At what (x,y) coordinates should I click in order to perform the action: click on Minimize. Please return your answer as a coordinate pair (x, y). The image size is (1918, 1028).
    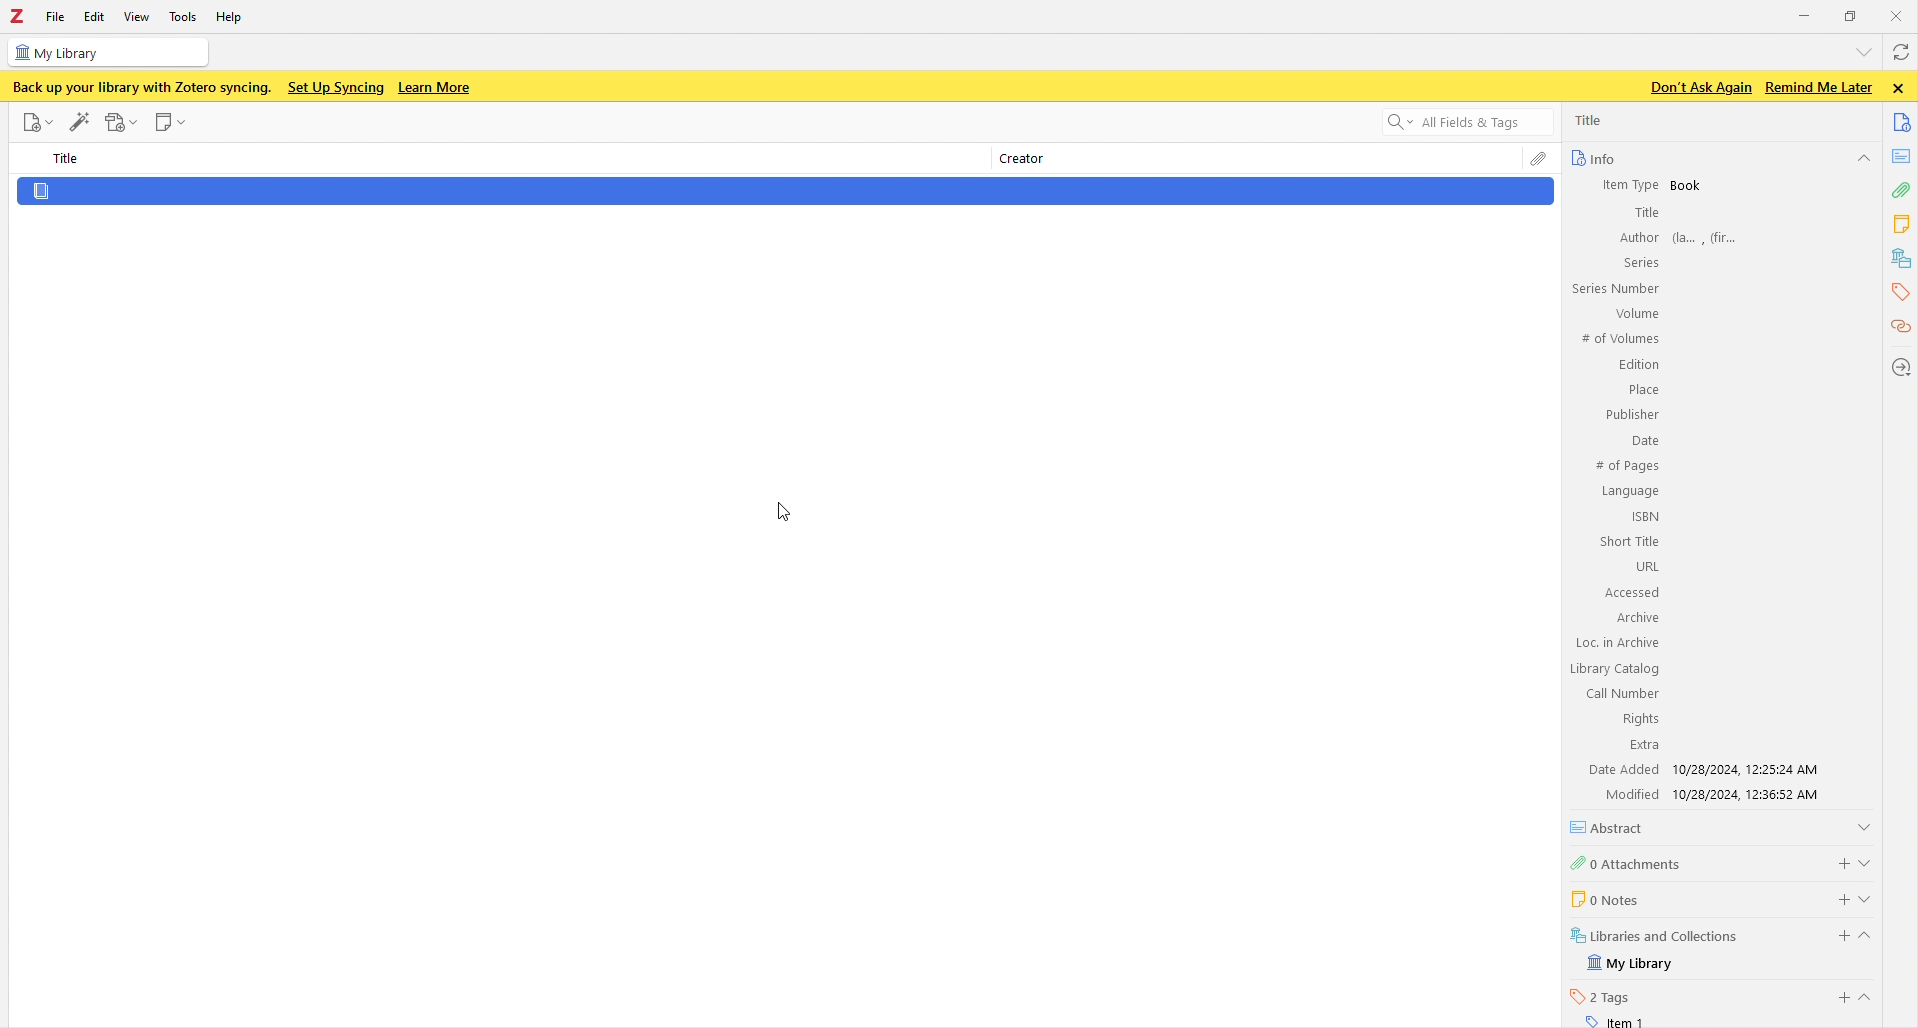
    Looking at the image, I should click on (1805, 14).